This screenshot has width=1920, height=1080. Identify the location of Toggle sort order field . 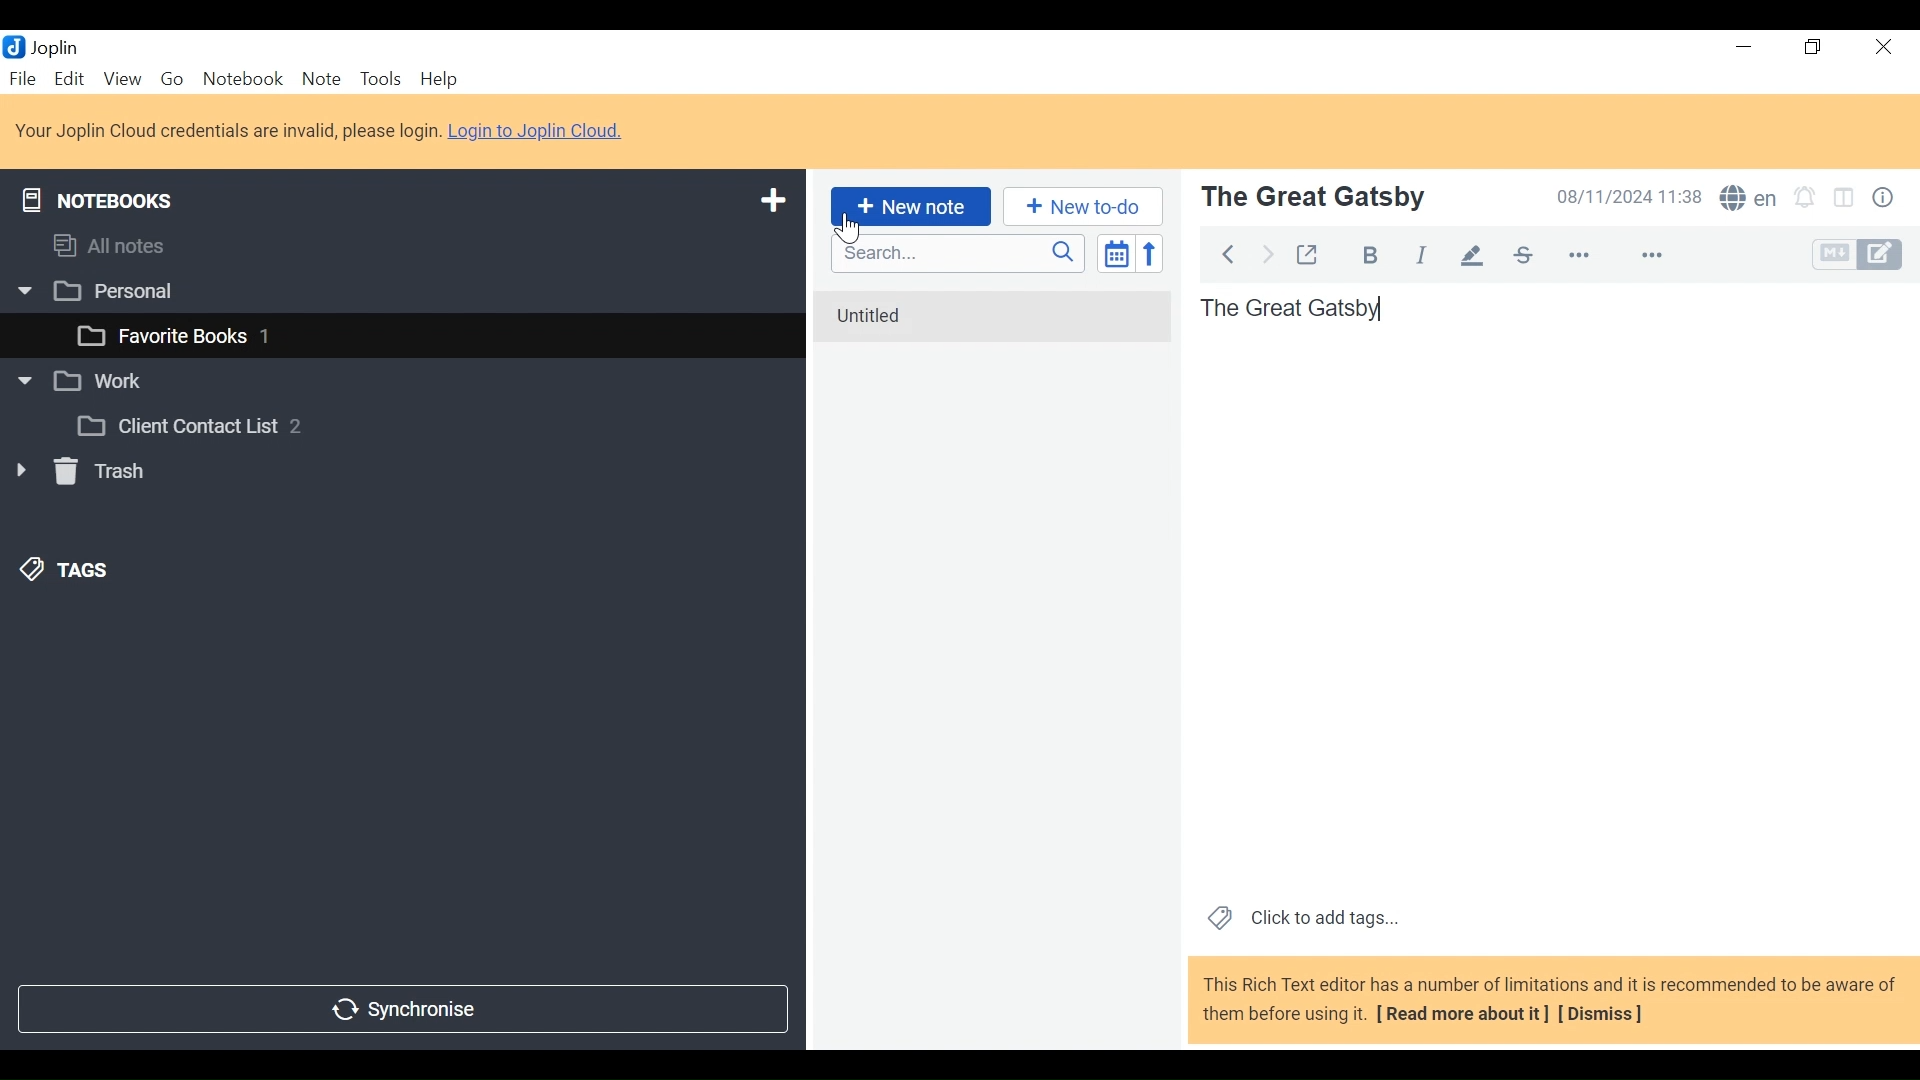
(1118, 255).